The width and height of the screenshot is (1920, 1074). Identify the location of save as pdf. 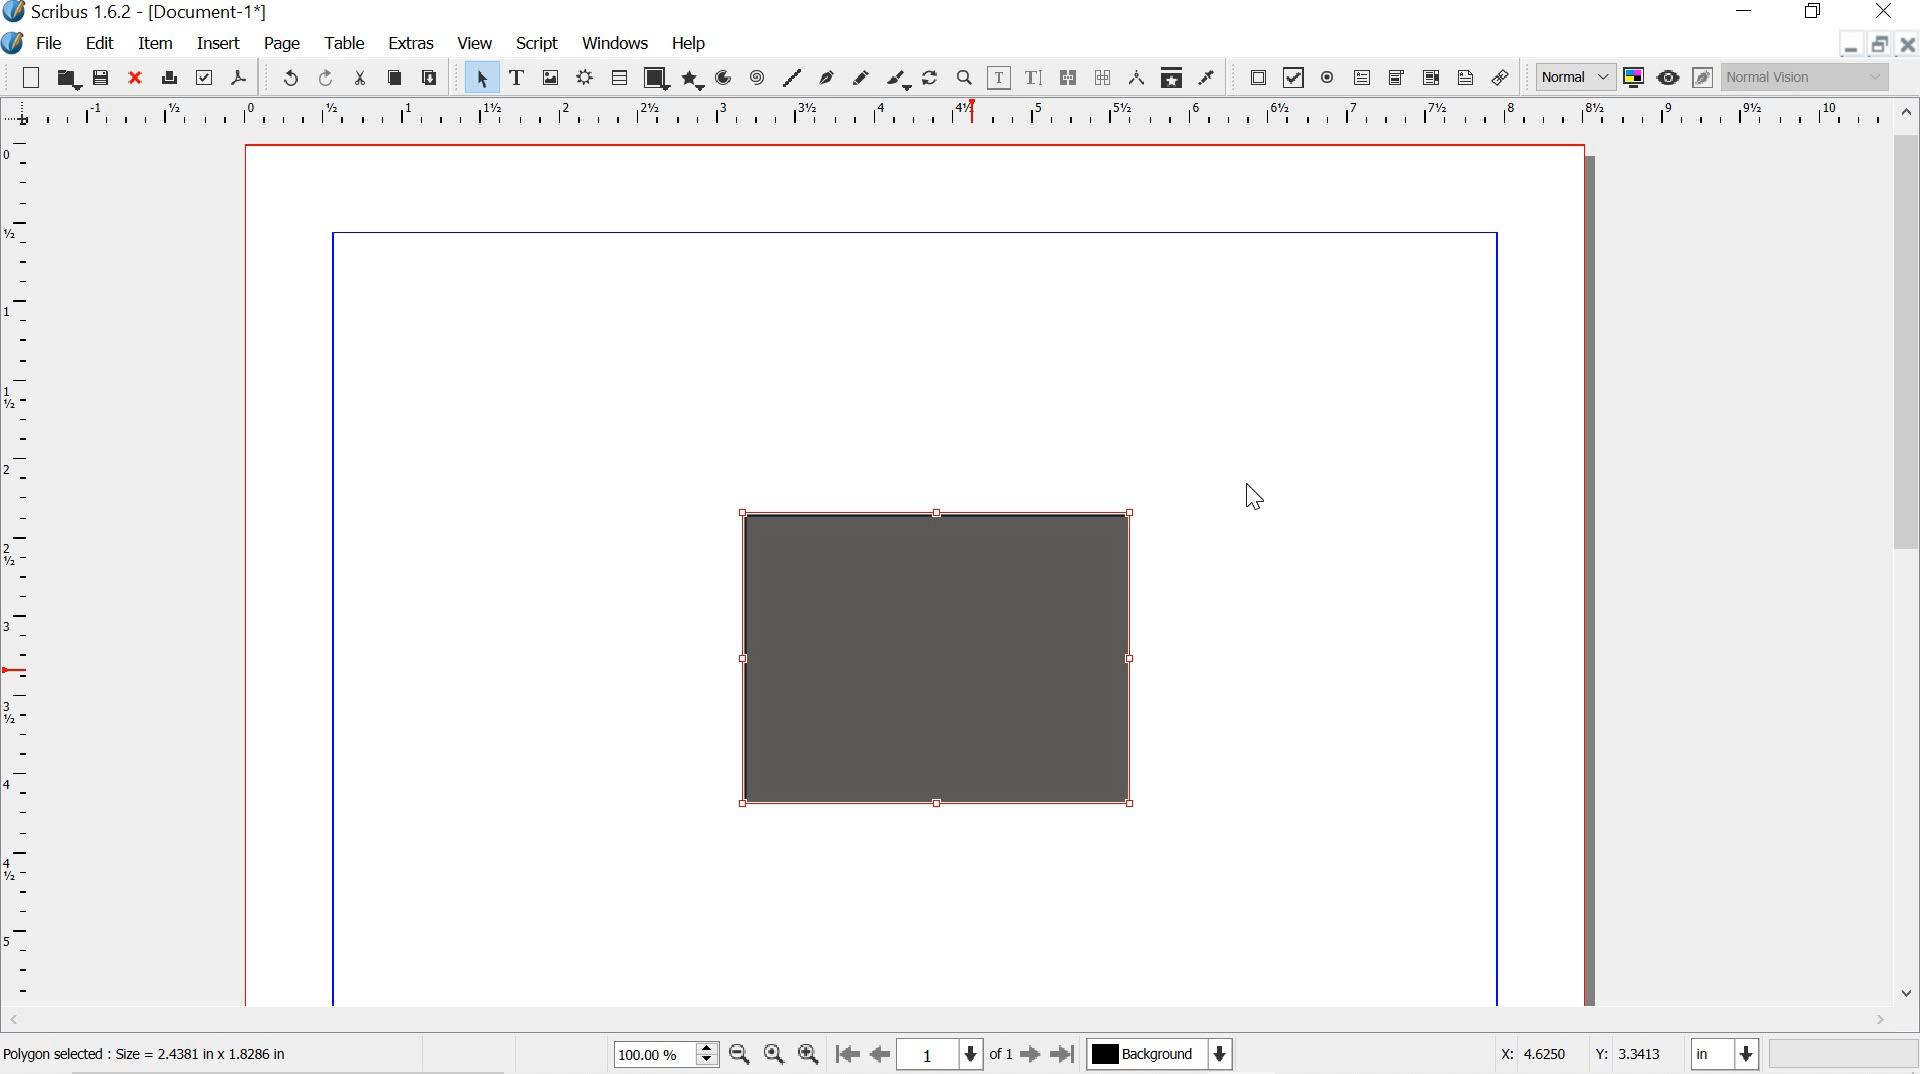
(239, 78).